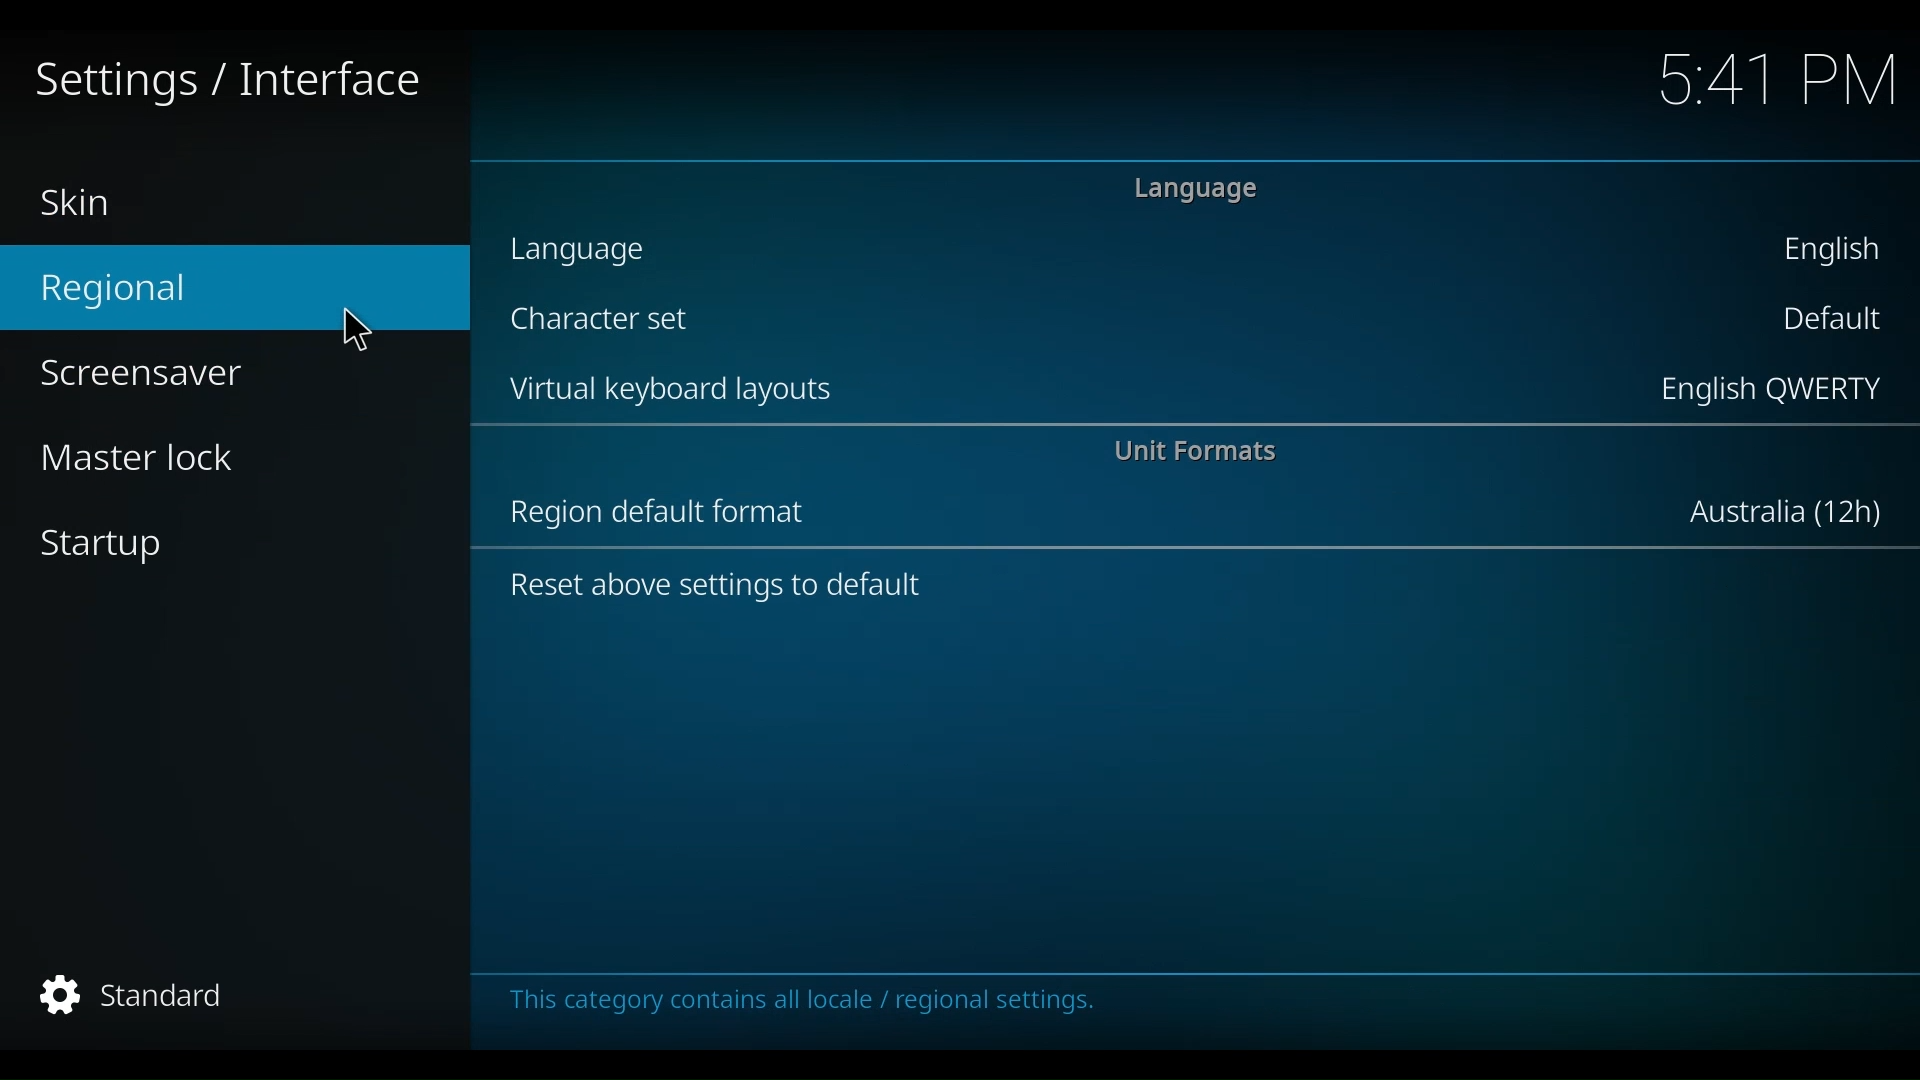  I want to click on Unit Format, so click(1195, 454).